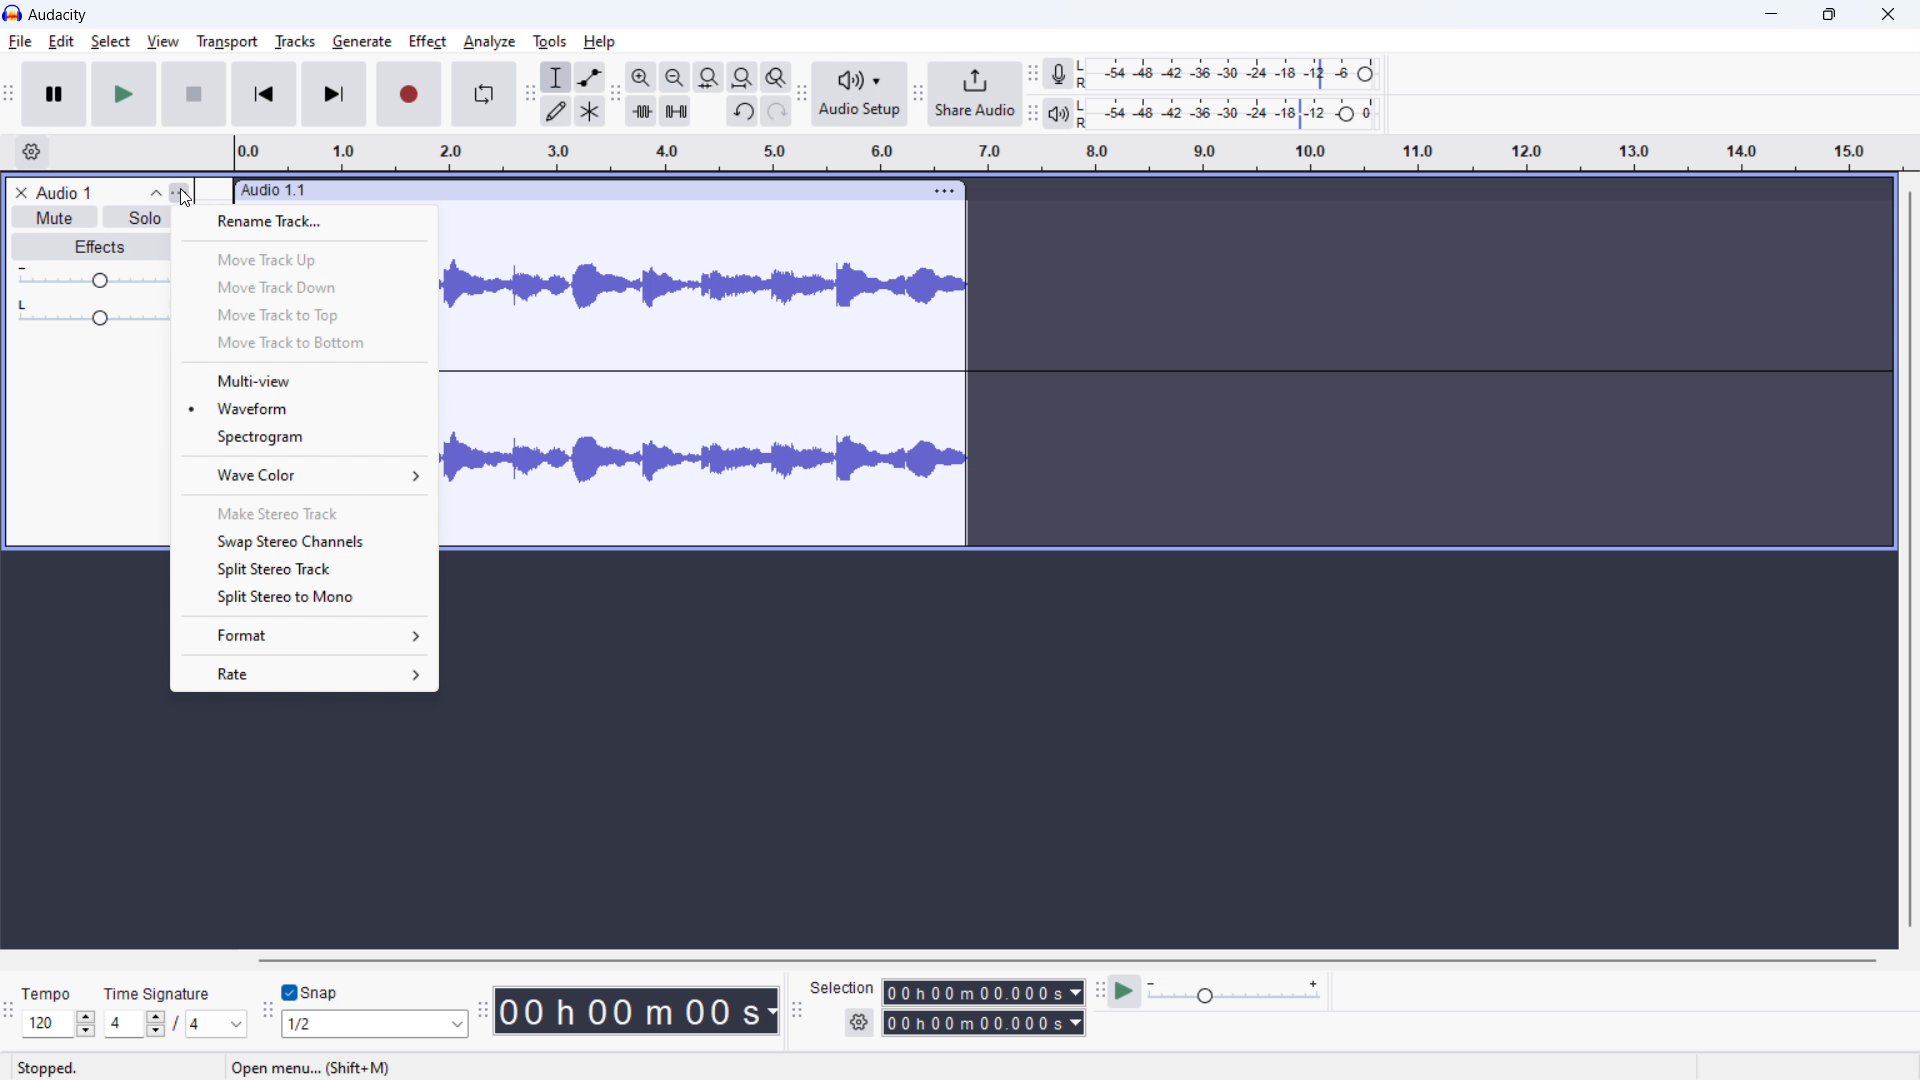  Describe the element at coordinates (550, 42) in the screenshot. I see `tools` at that location.